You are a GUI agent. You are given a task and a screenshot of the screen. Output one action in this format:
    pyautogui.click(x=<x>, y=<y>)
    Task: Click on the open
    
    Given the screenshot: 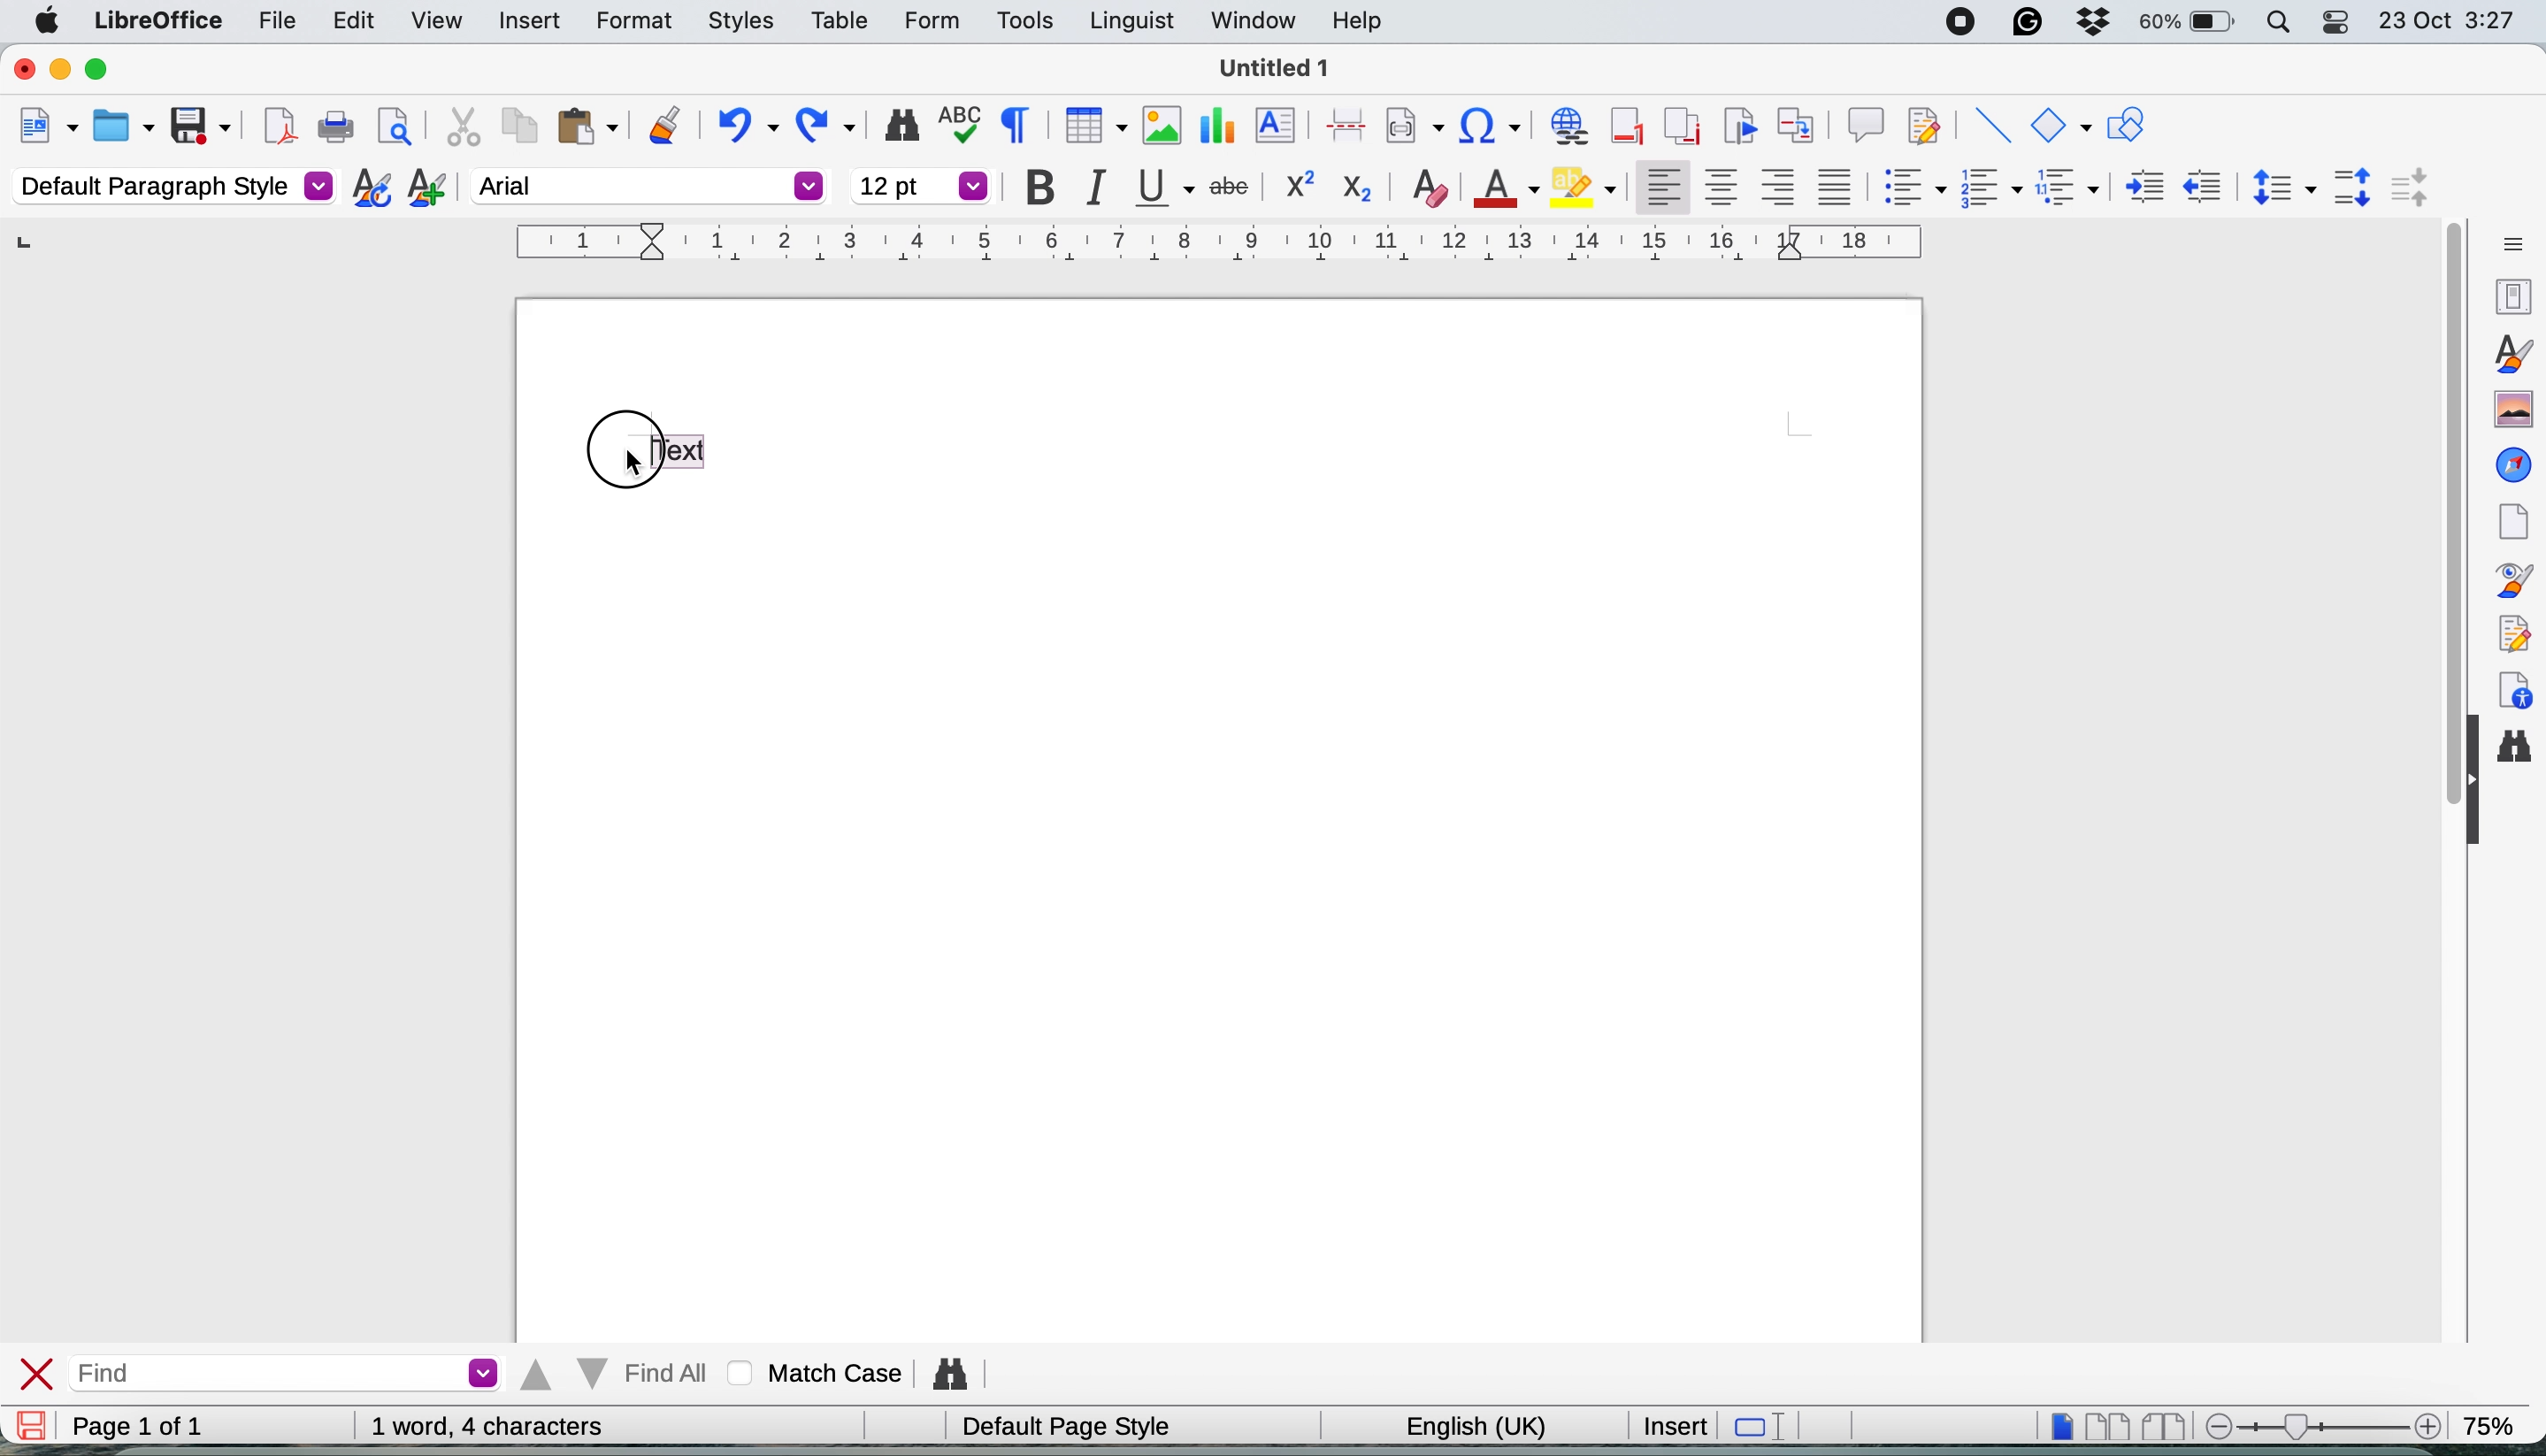 What is the action you would take?
    pyautogui.click(x=124, y=126)
    